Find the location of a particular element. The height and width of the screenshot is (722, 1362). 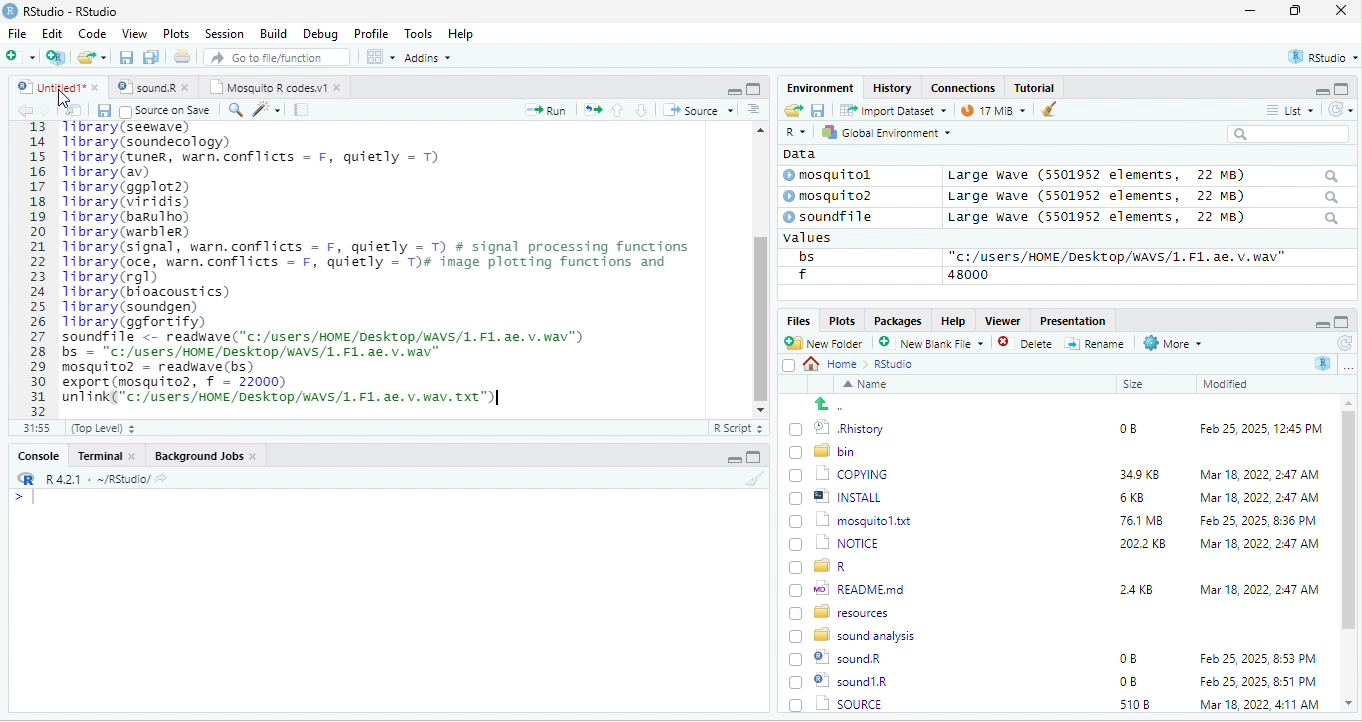

New Folder is located at coordinates (828, 343).